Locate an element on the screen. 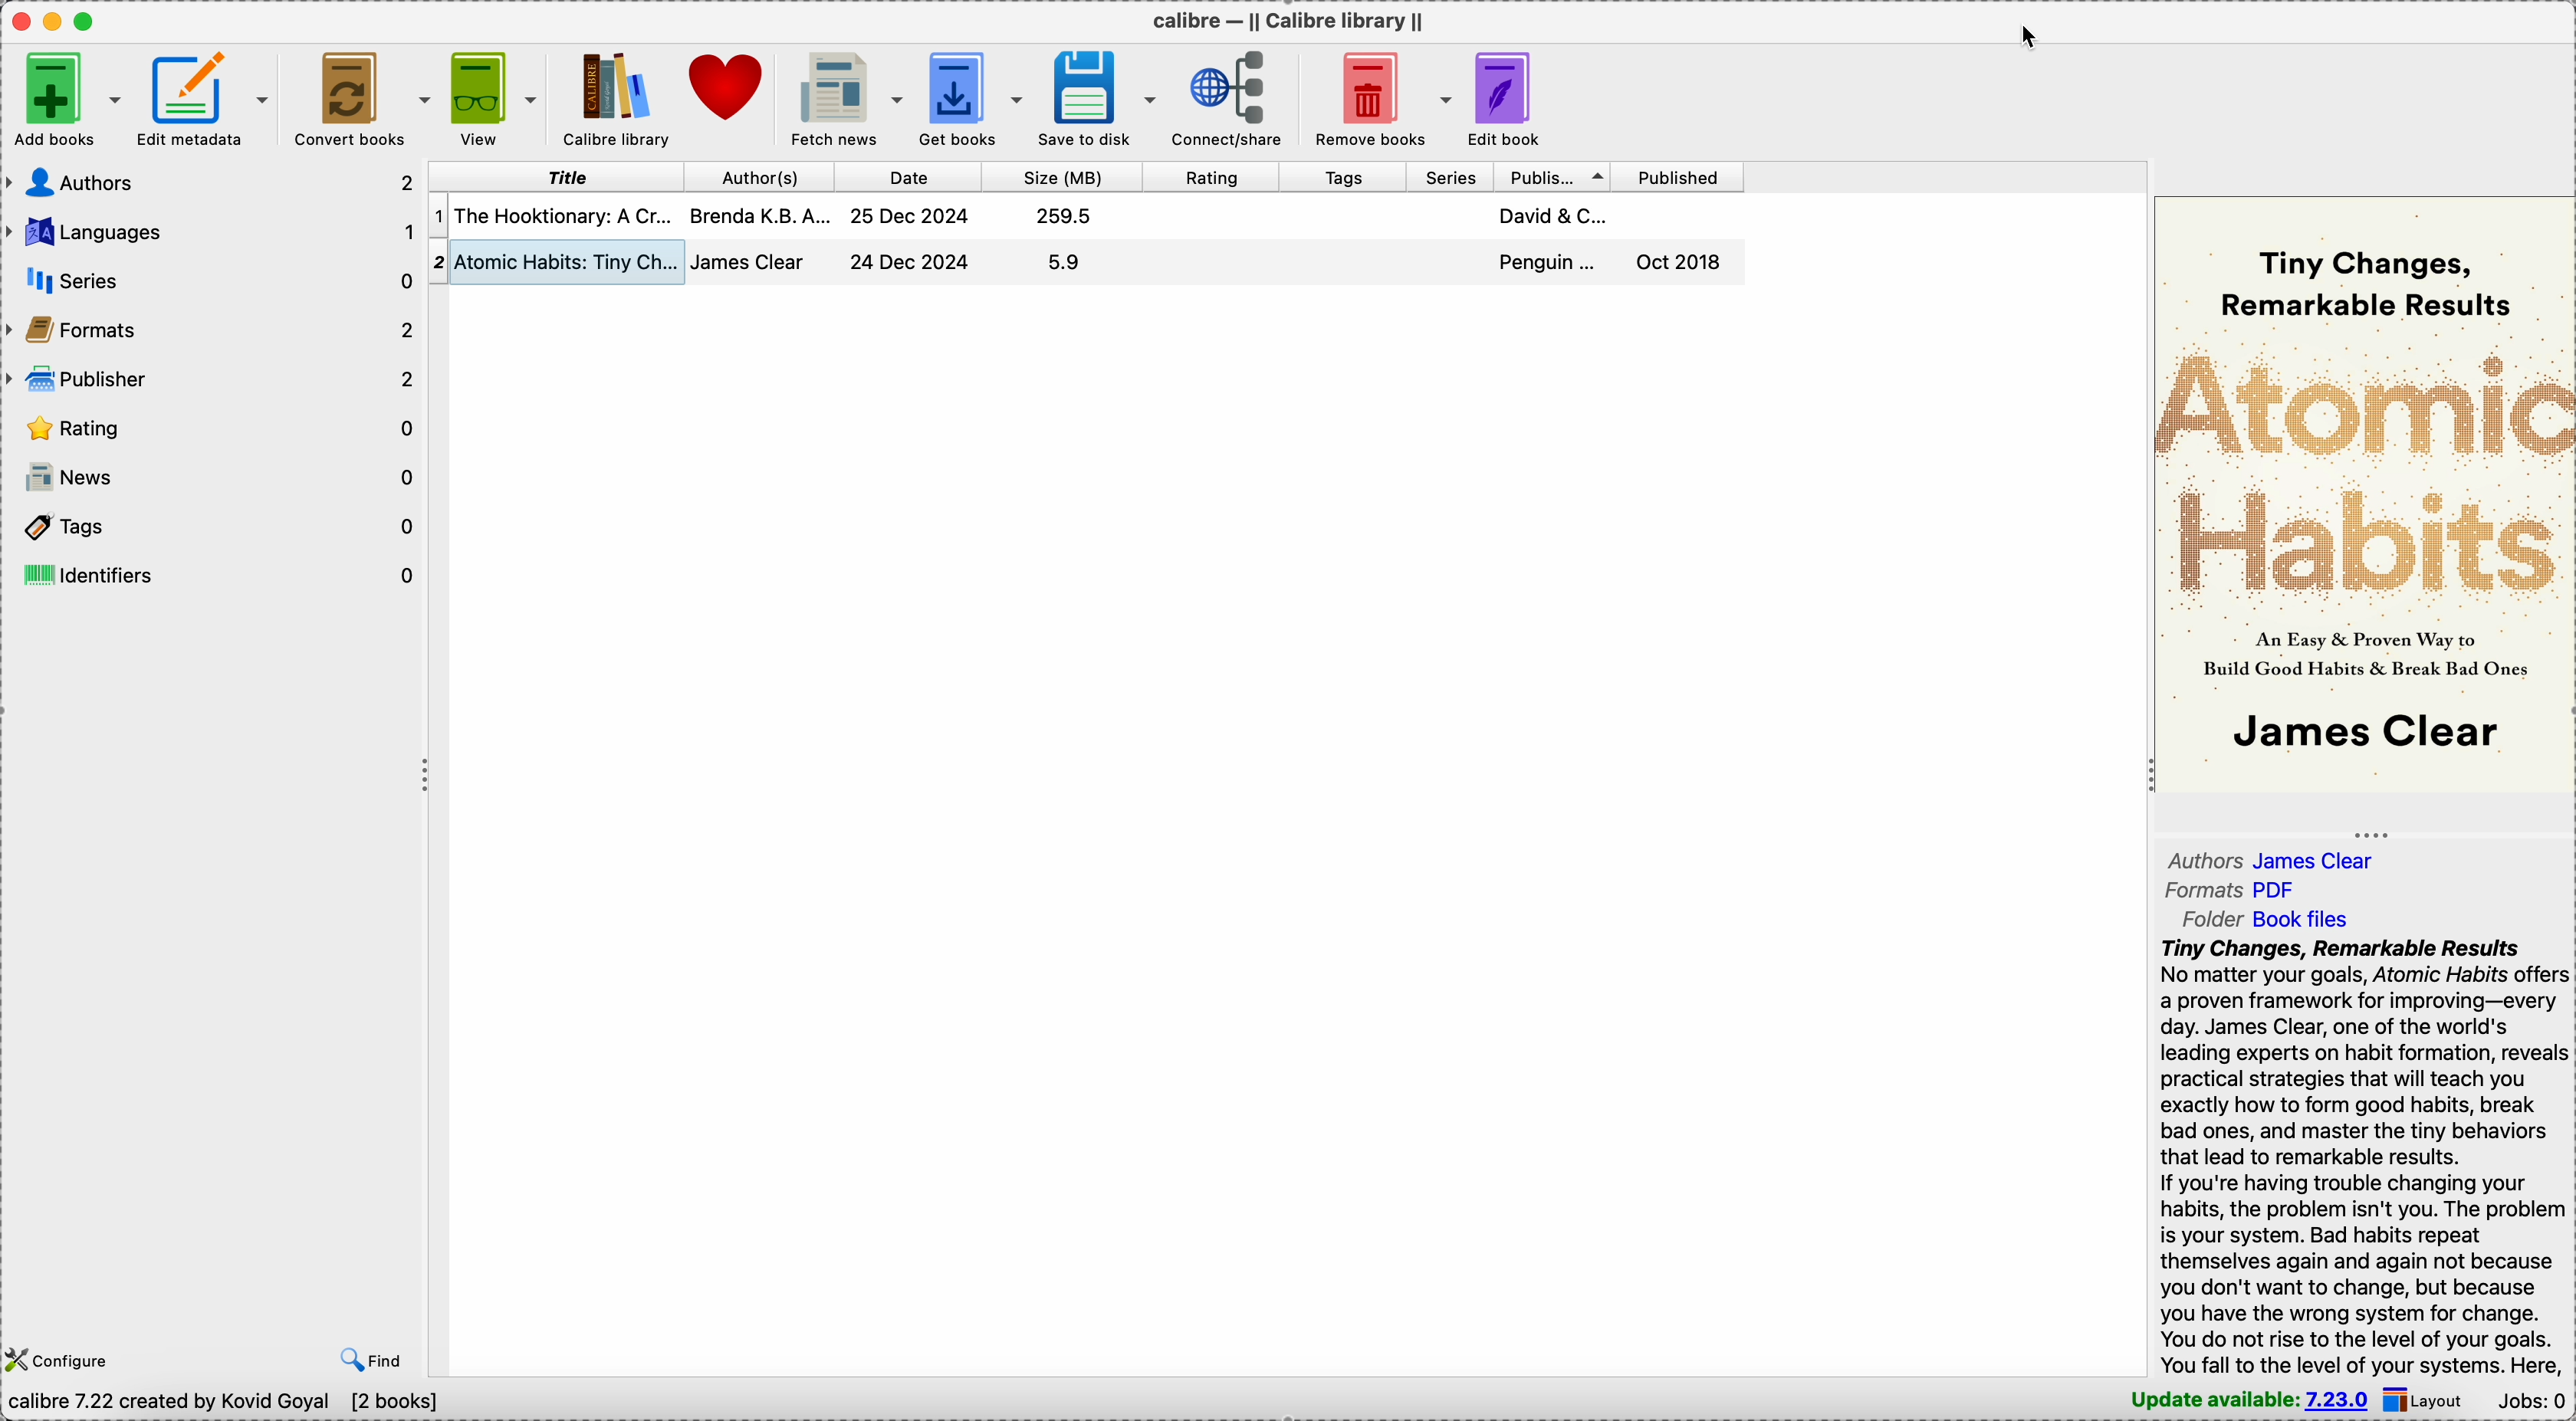 Image resolution: width=2576 pixels, height=1421 pixels. connect/share is located at coordinates (1233, 97).